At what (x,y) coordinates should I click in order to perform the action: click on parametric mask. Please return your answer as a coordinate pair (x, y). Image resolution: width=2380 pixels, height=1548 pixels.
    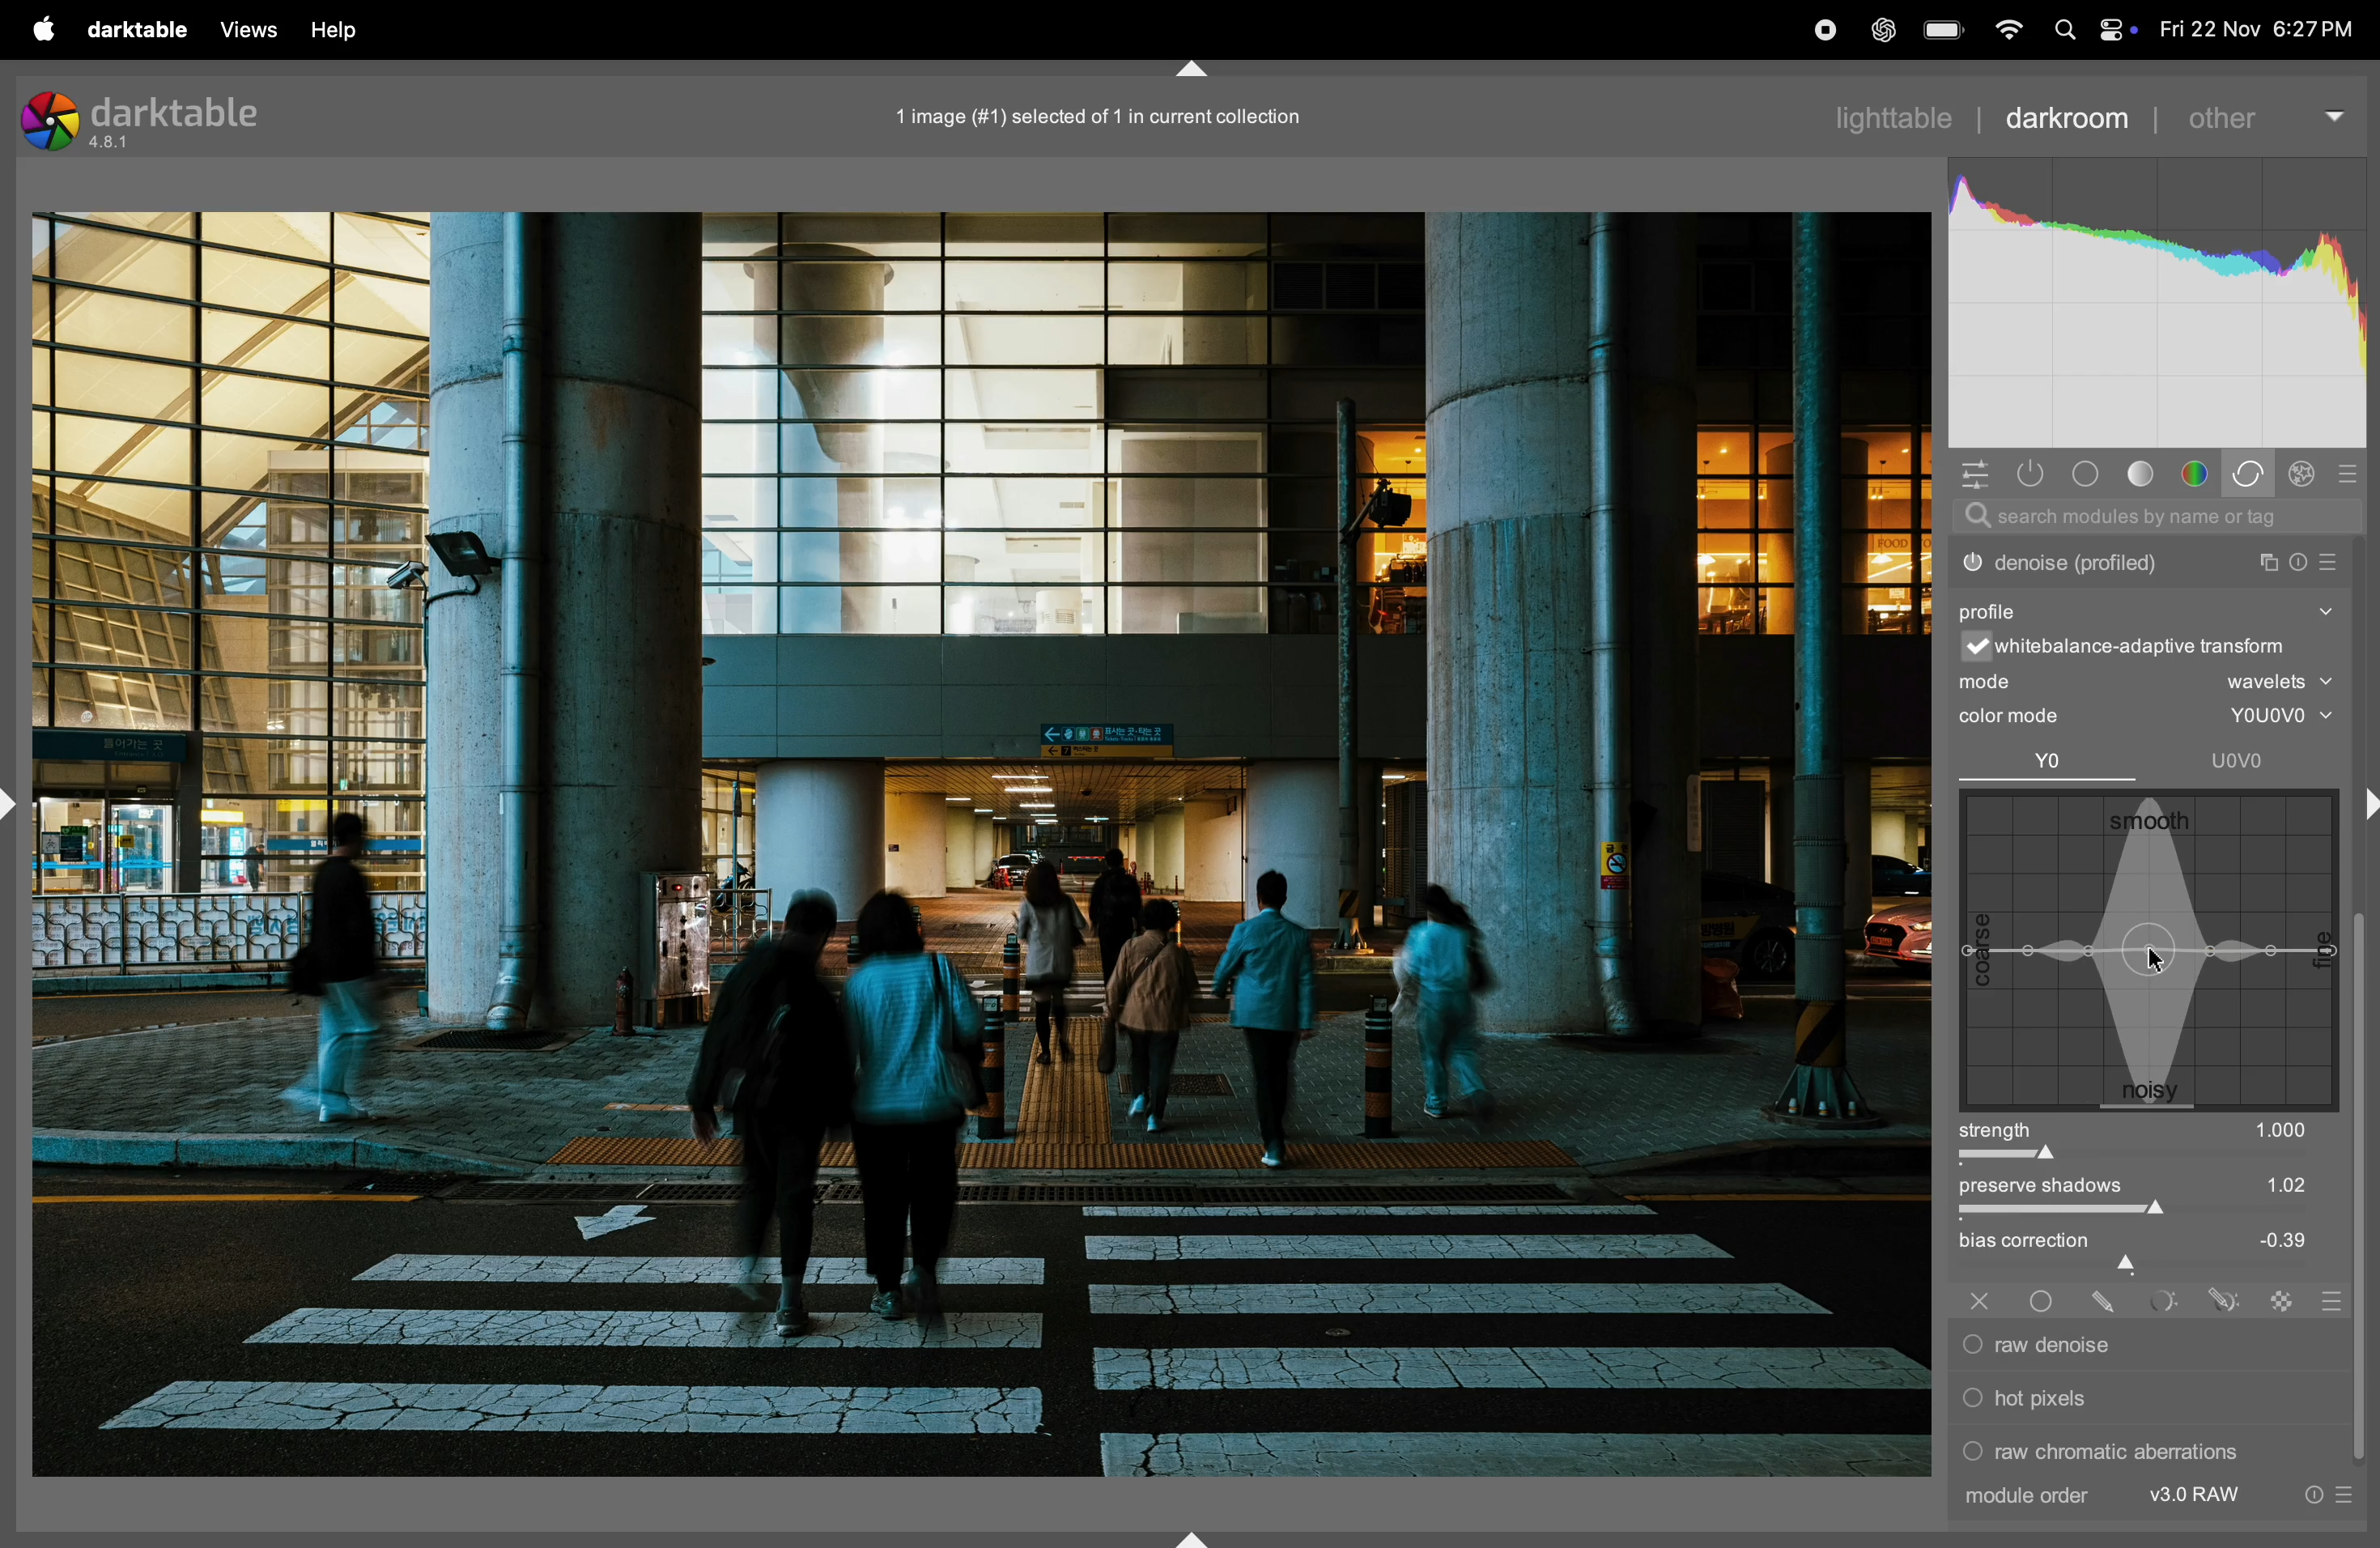
    Looking at the image, I should click on (2167, 1301).